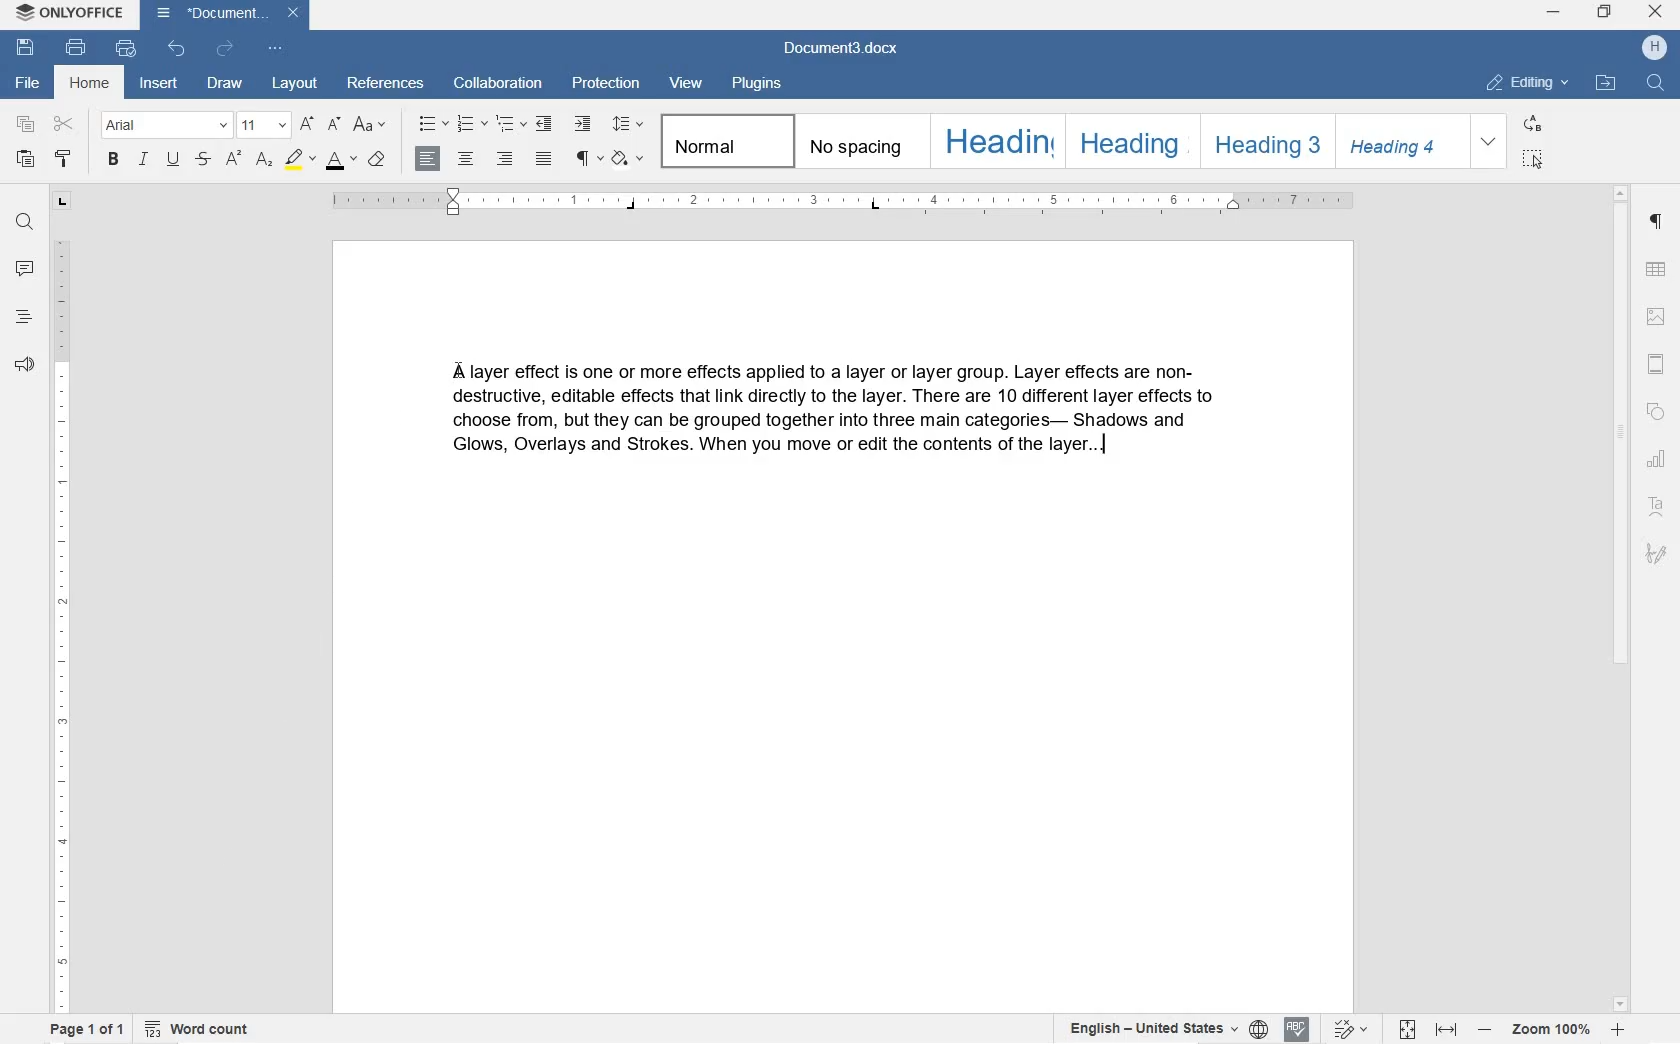  What do you see at coordinates (428, 160) in the screenshot?
I see `LEFT ALIGNMENT` at bounding box center [428, 160].